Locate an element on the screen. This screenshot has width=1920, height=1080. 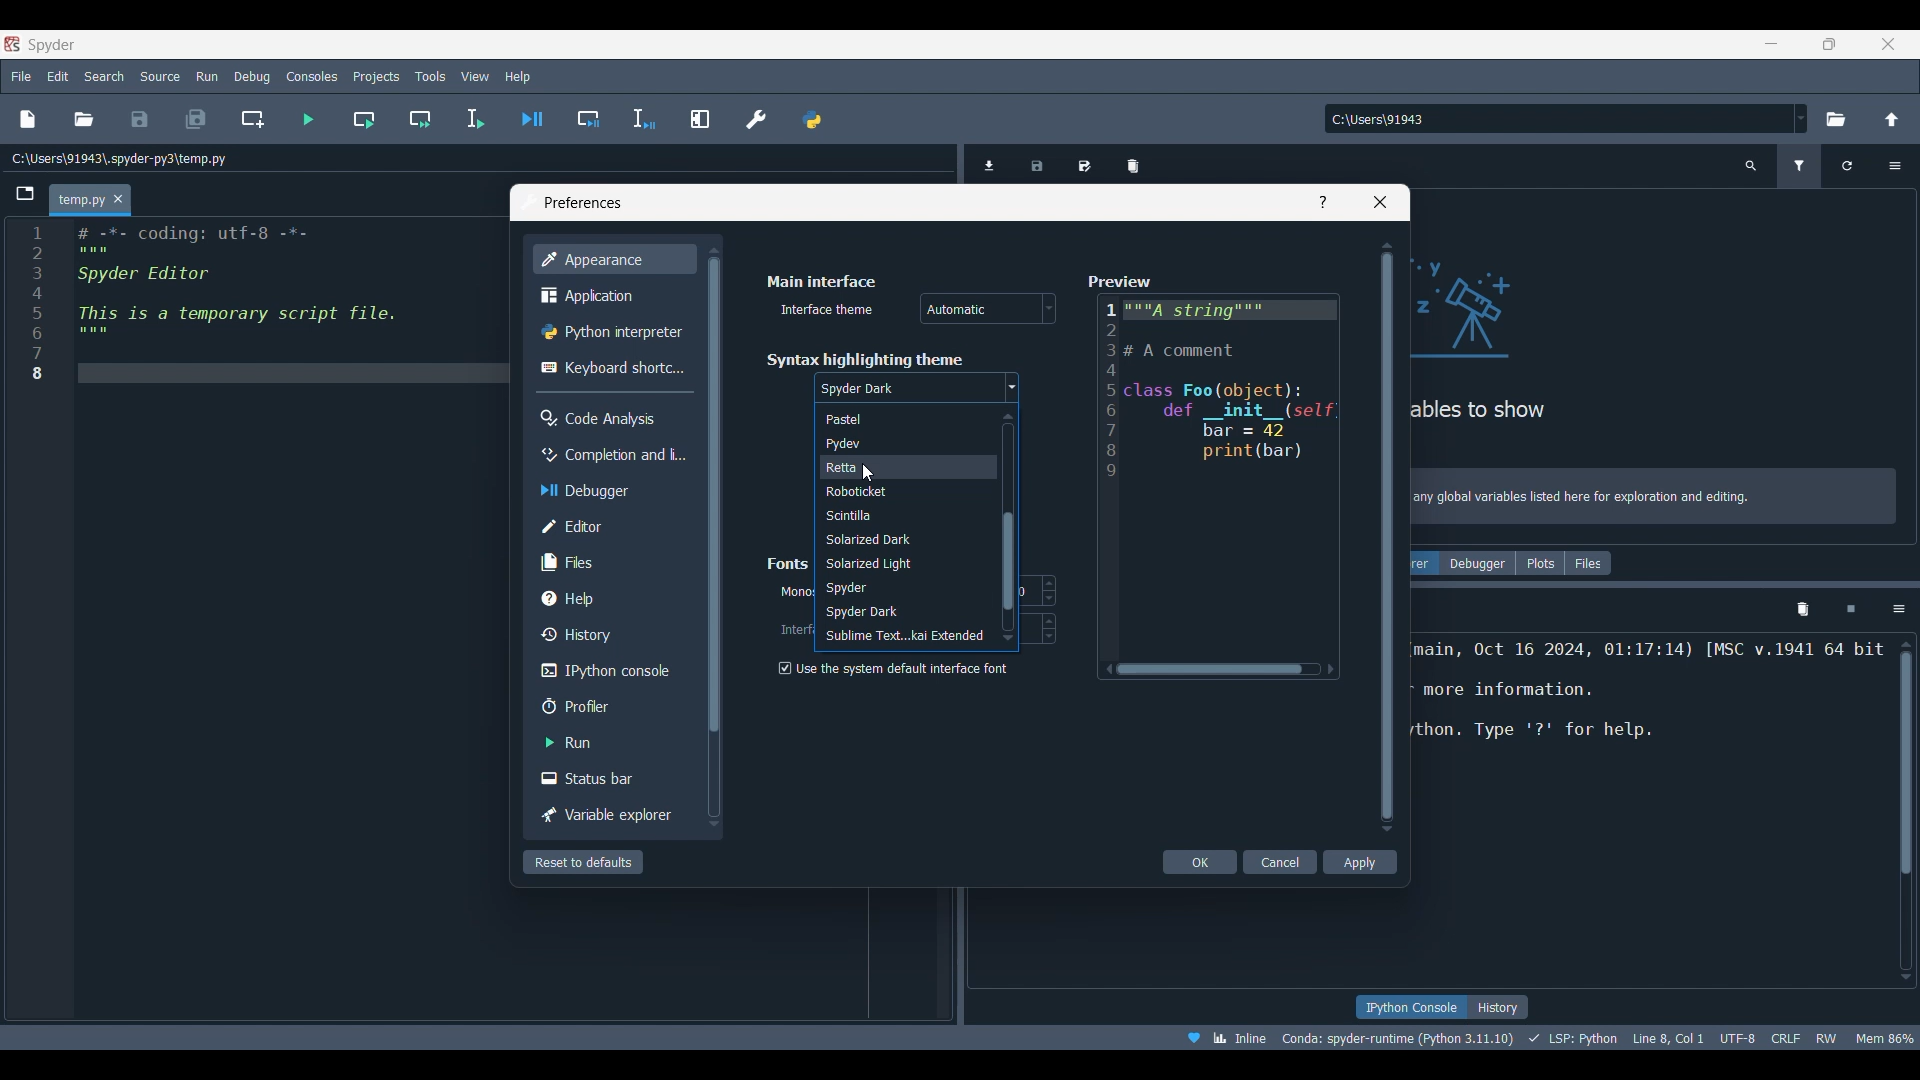
Reset to defaults is located at coordinates (583, 862).